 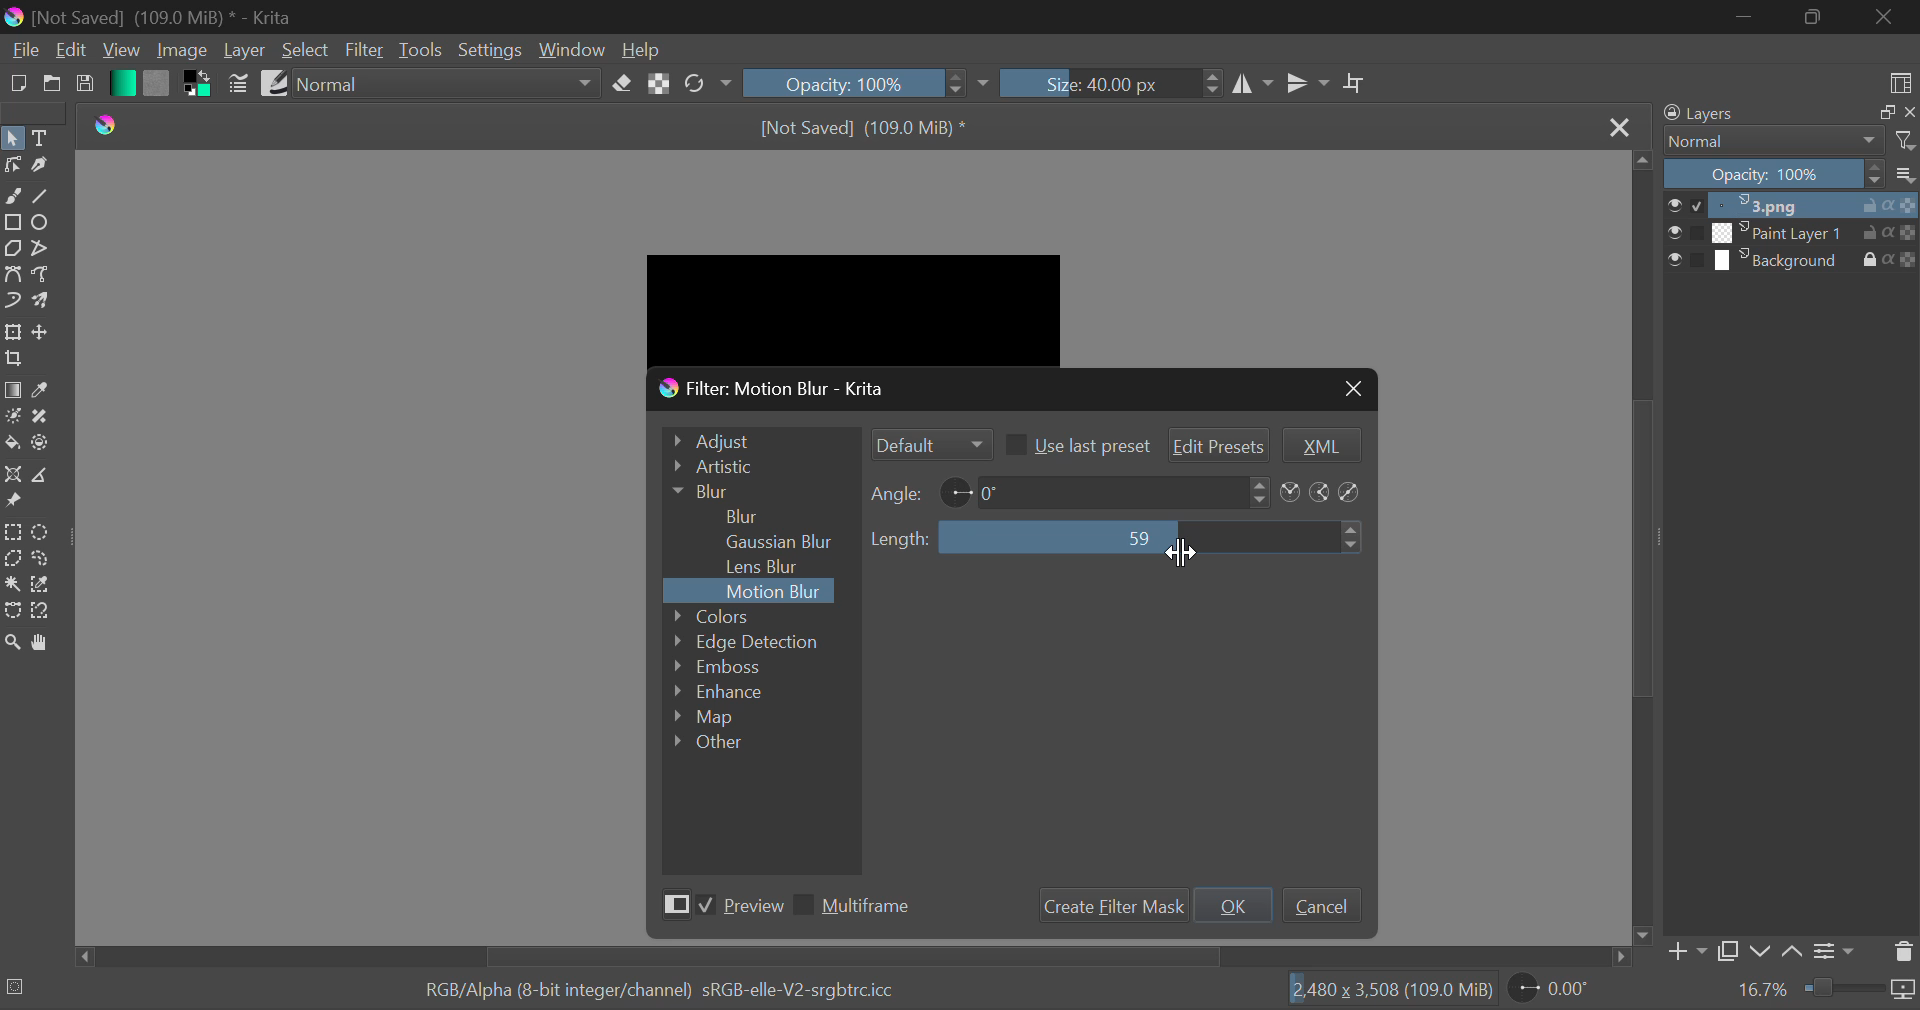 I want to click on Freehand Path Tool, so click(x=42, y=273).